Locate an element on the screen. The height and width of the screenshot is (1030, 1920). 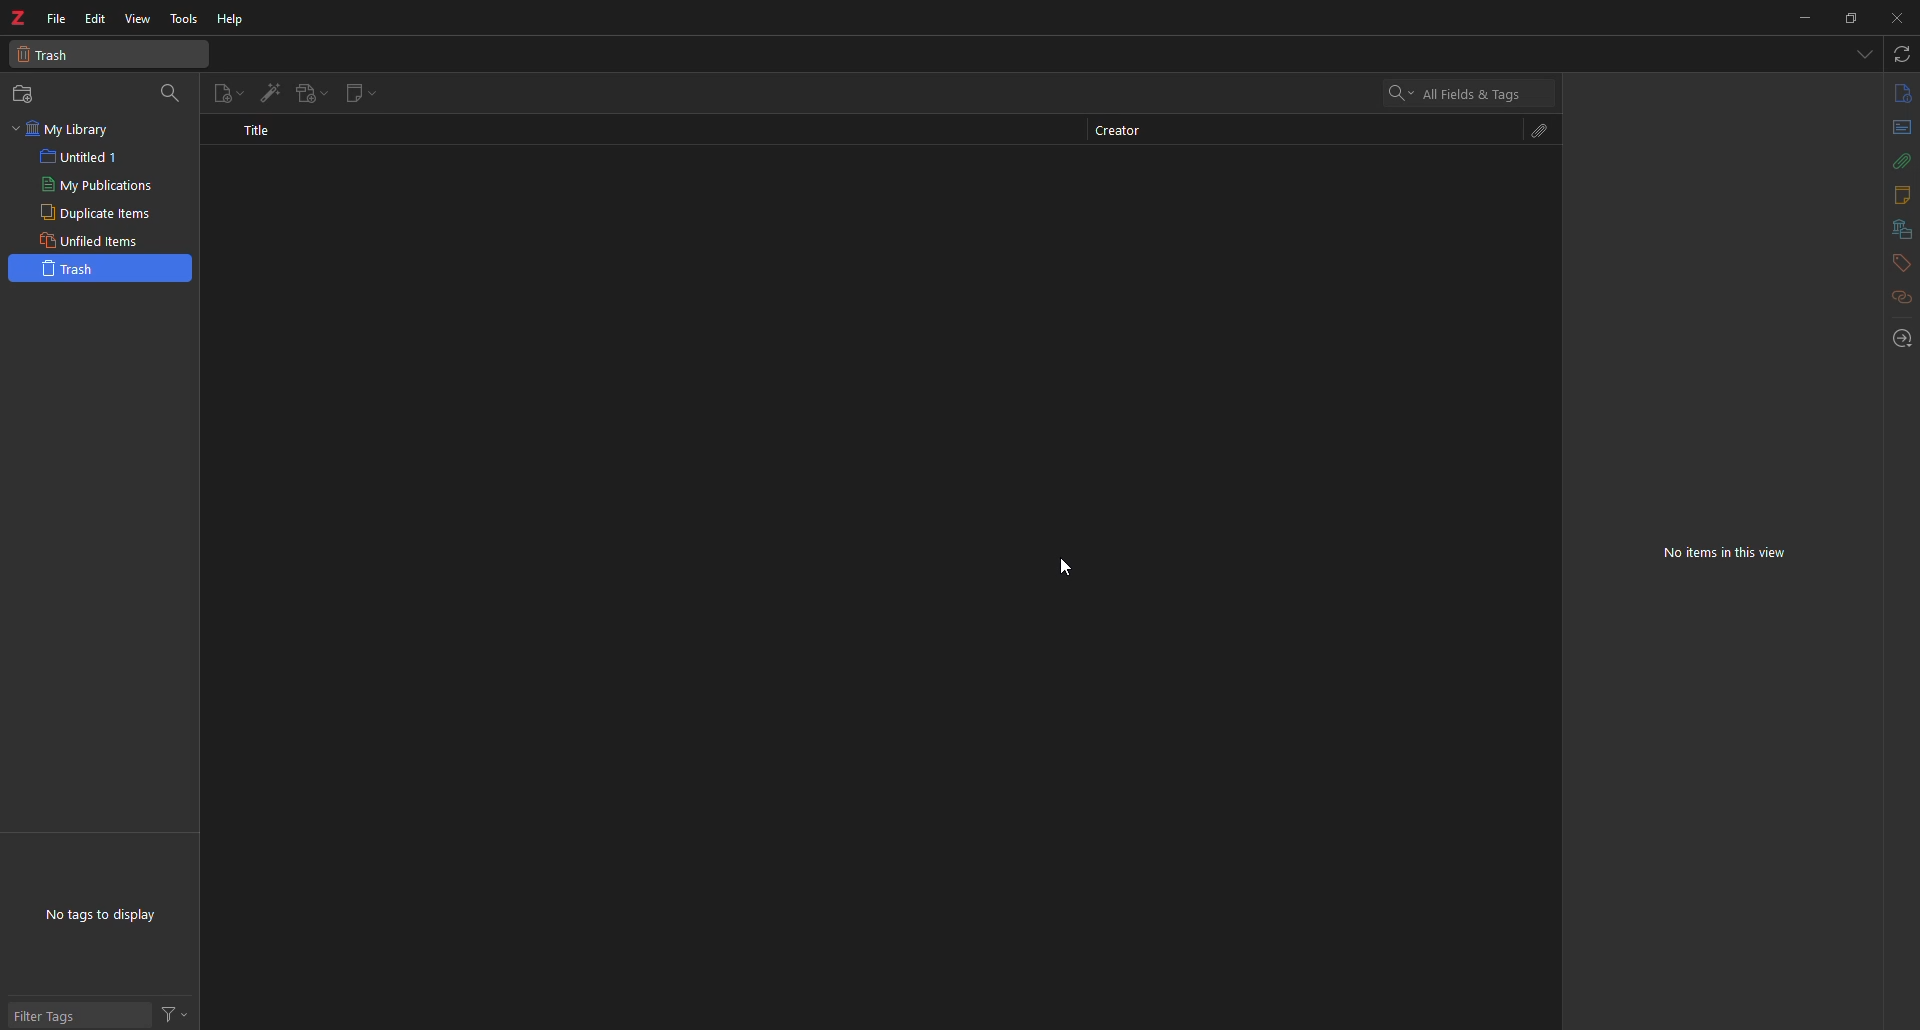
title is located at coordinates (258, 129).